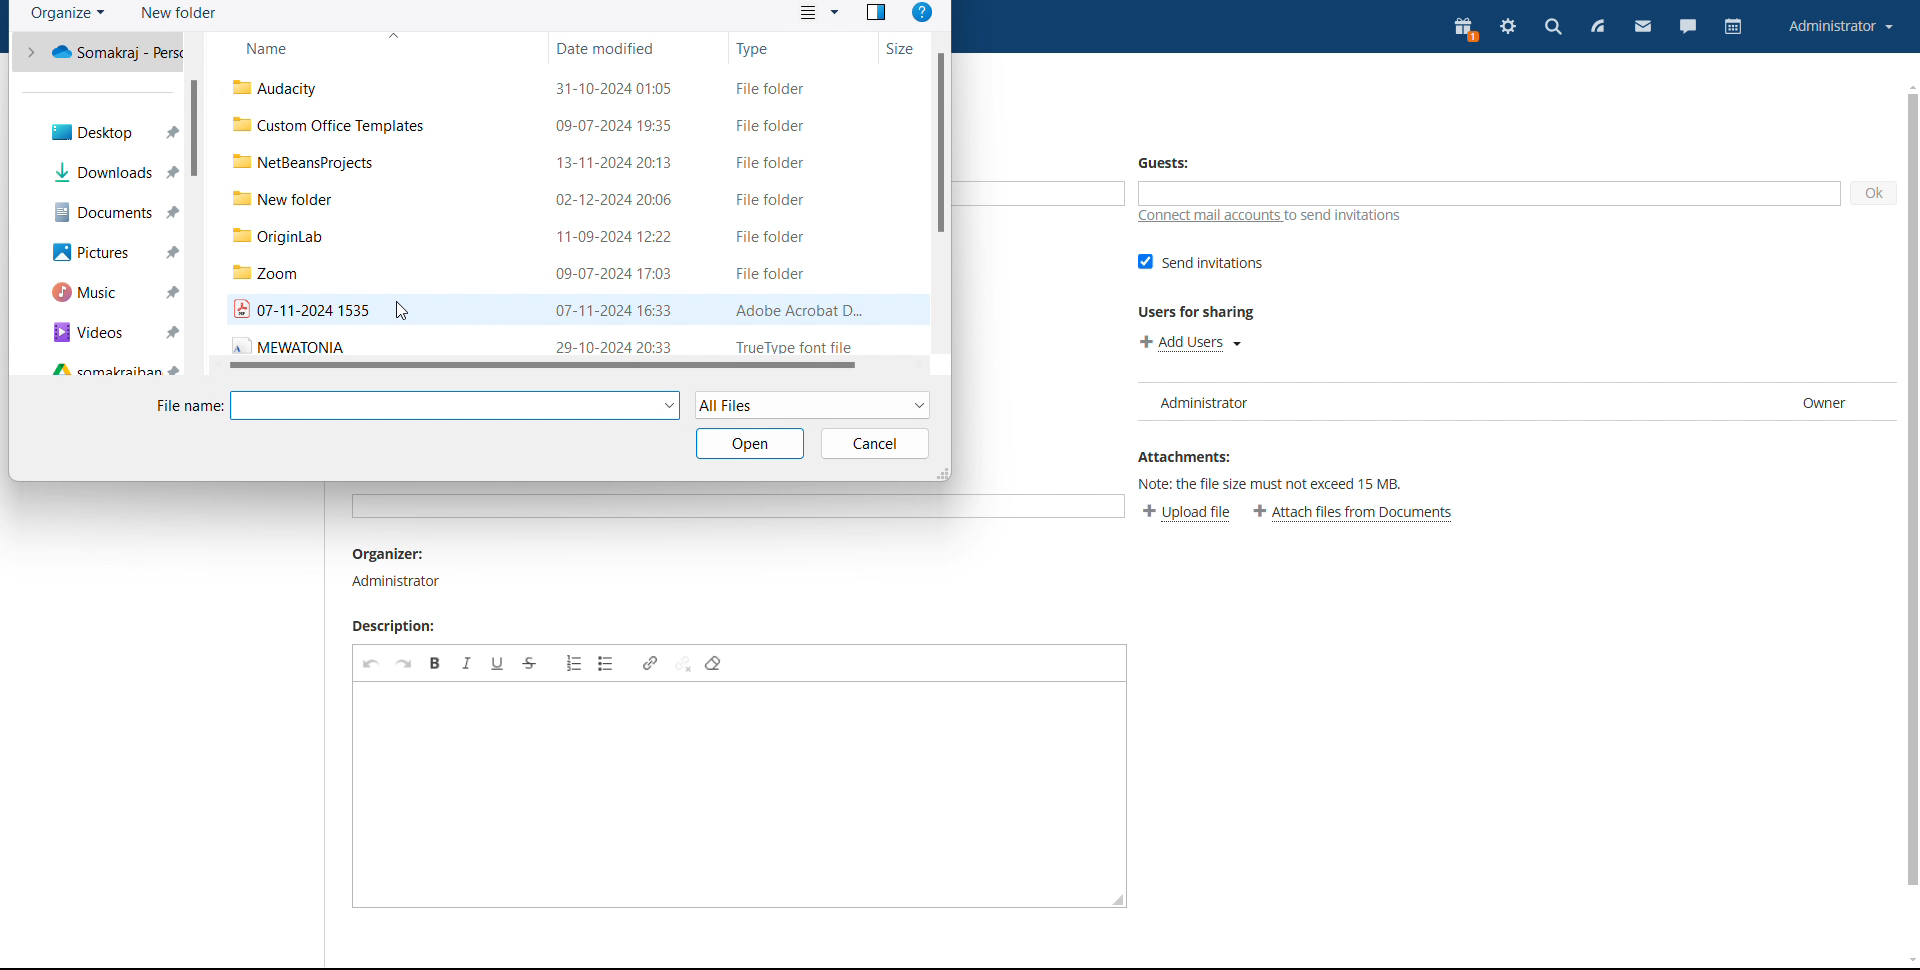 This screenshot has width=1920, height=970. I want to click on Guests, so click(1166, 162).